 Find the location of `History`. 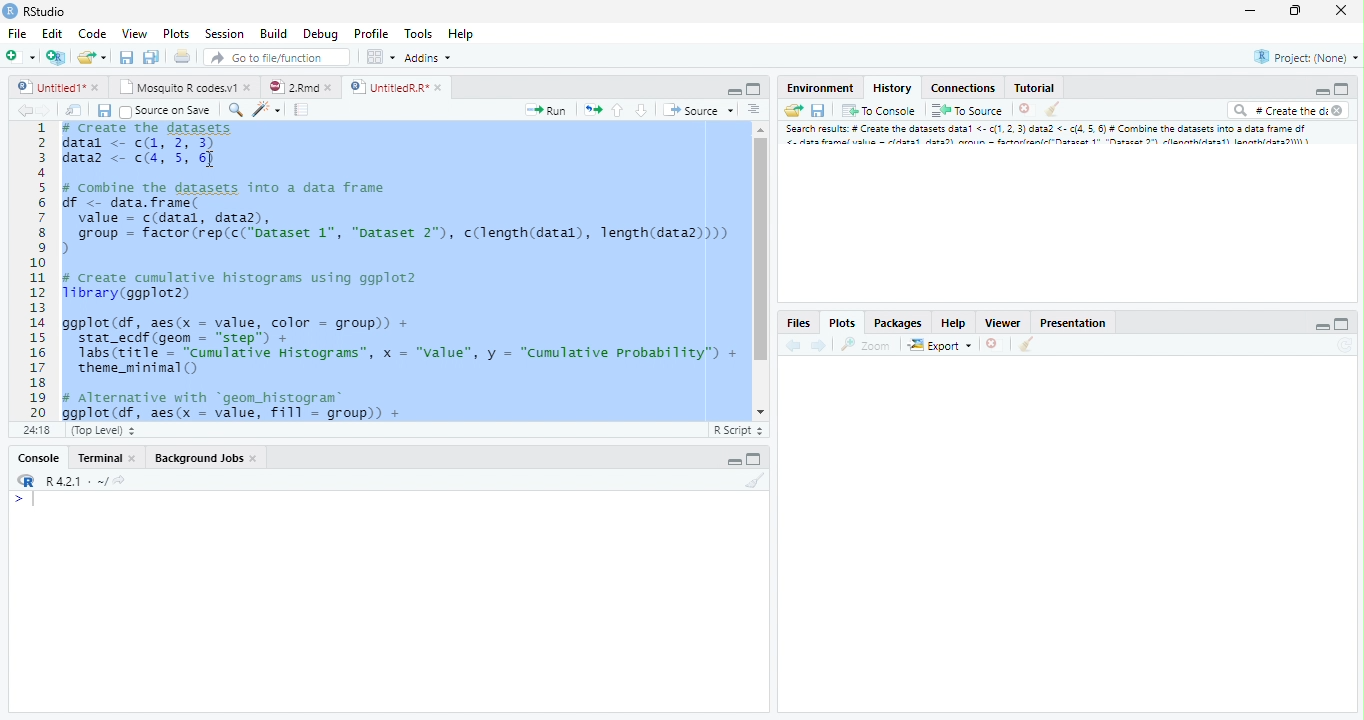

History is located at coordinates (892, 87).